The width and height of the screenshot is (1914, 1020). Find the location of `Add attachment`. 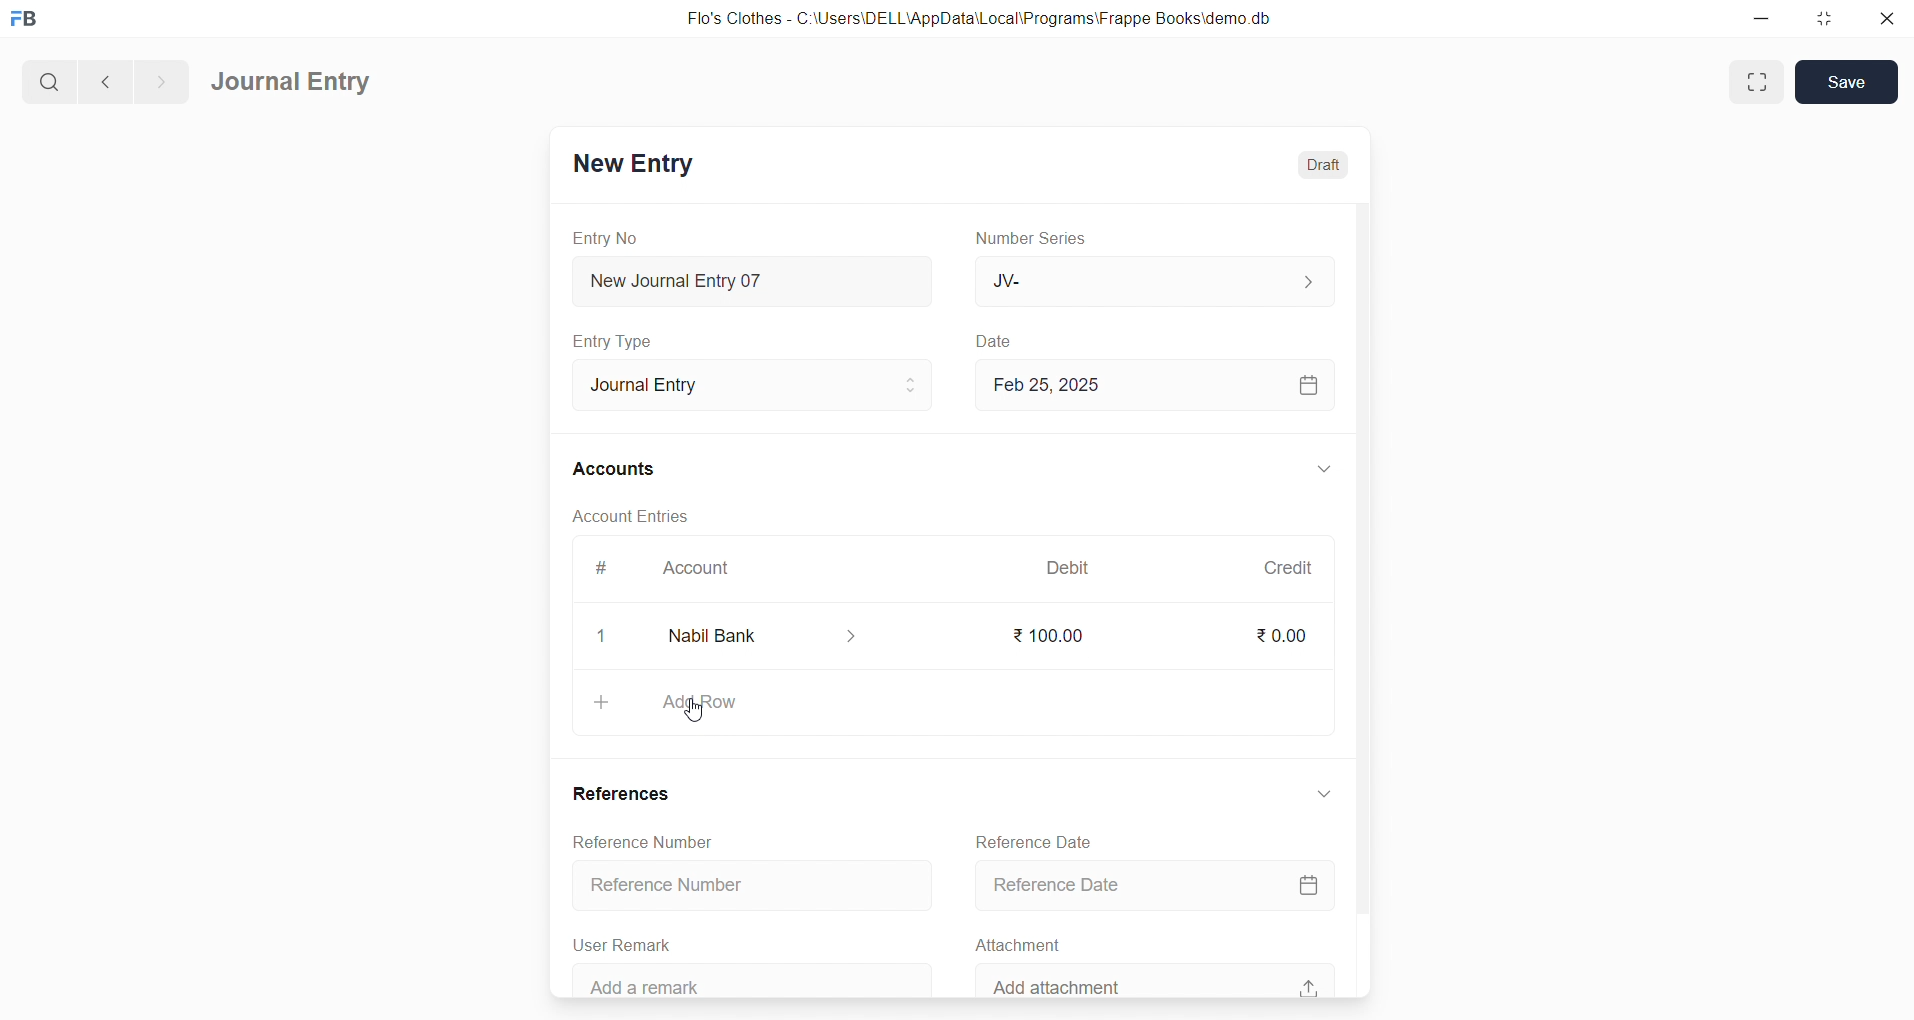

Add attachment is located at coordinates (1155, 979).